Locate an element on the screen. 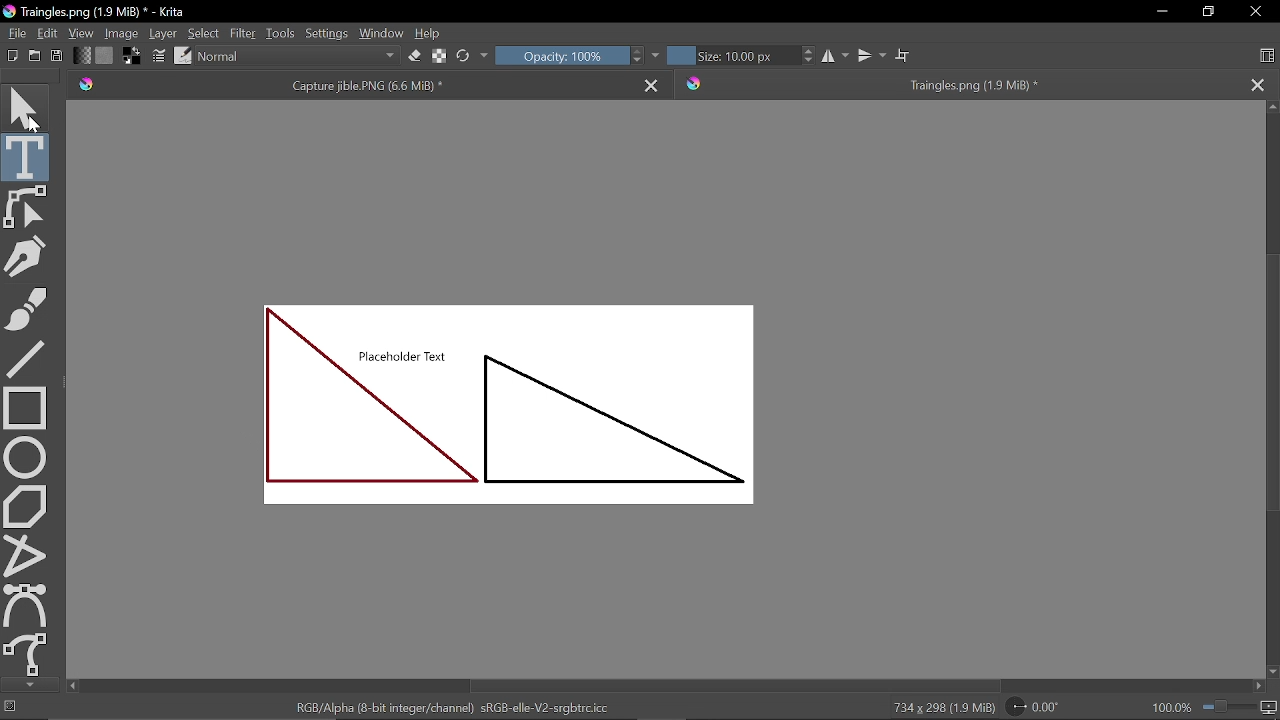 Image resolution: width=1280 pixels, height=720 pixels. Close tab is located at coordinates (653, 85).